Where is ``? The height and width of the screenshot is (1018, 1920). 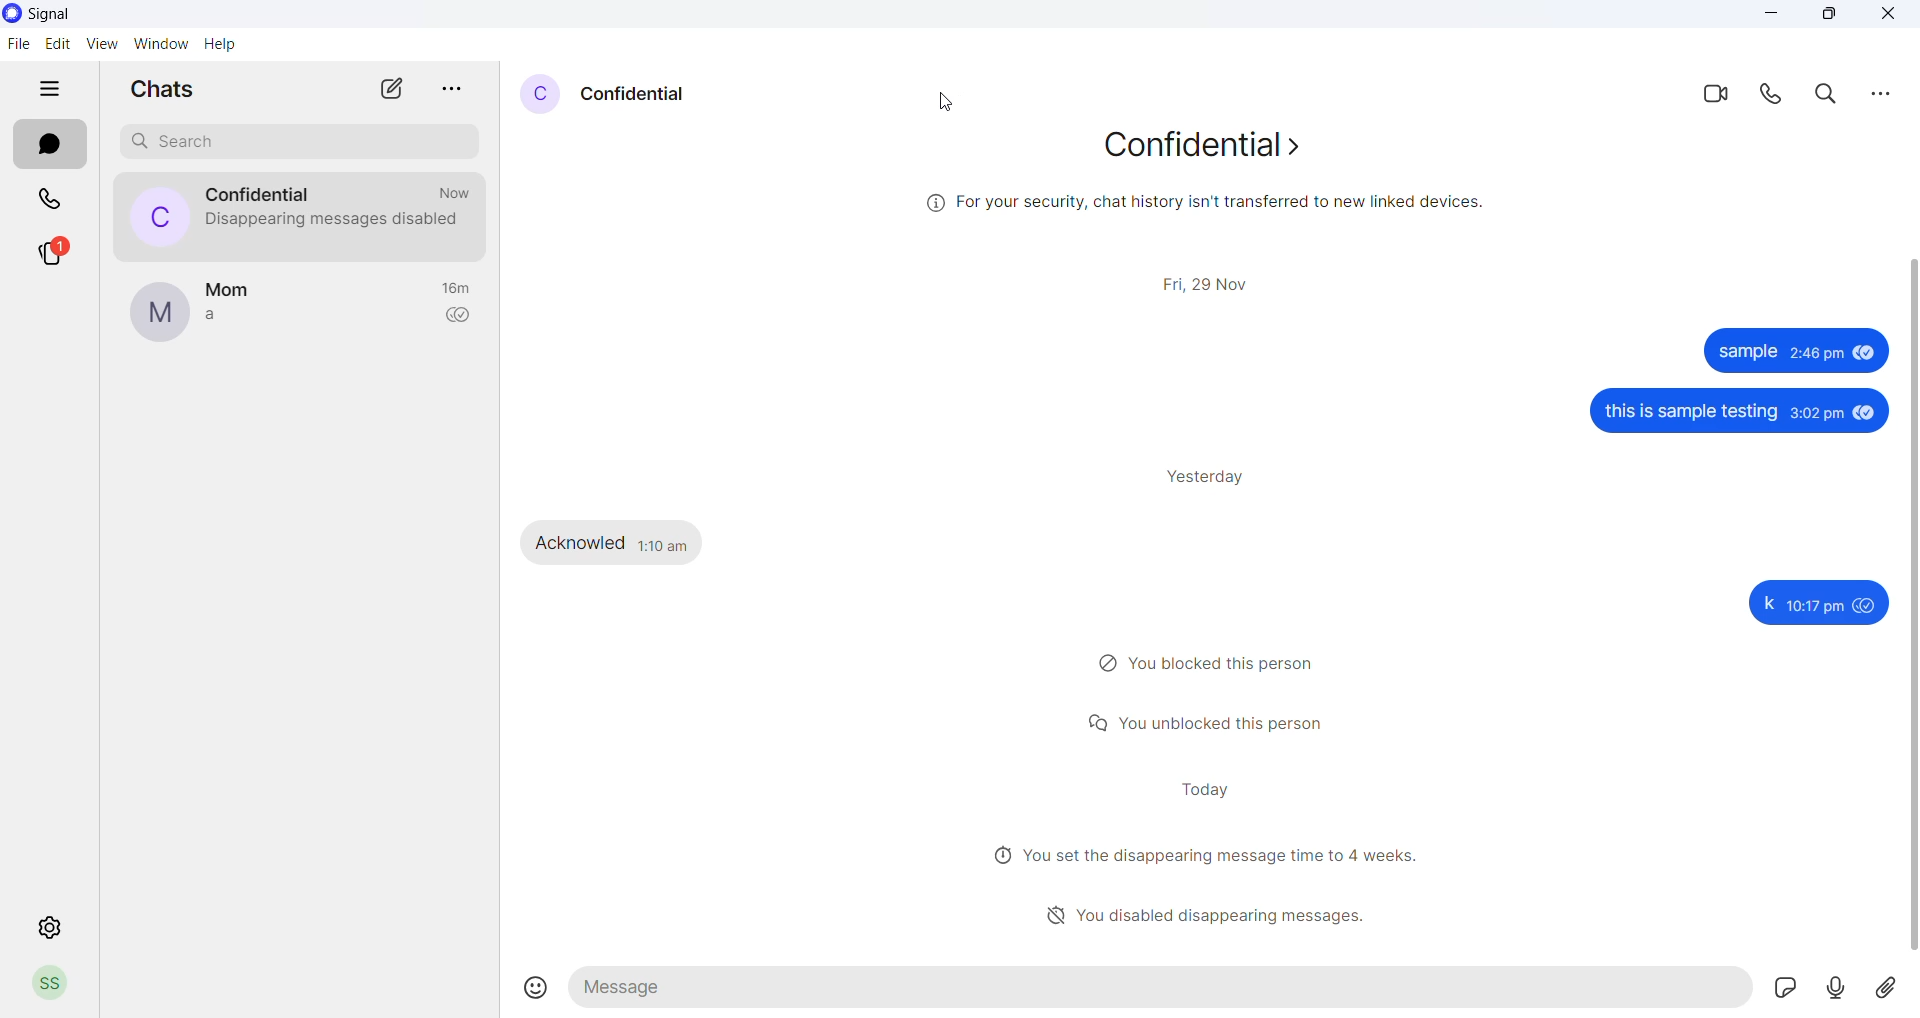  is located at coordinates (1783, 988).